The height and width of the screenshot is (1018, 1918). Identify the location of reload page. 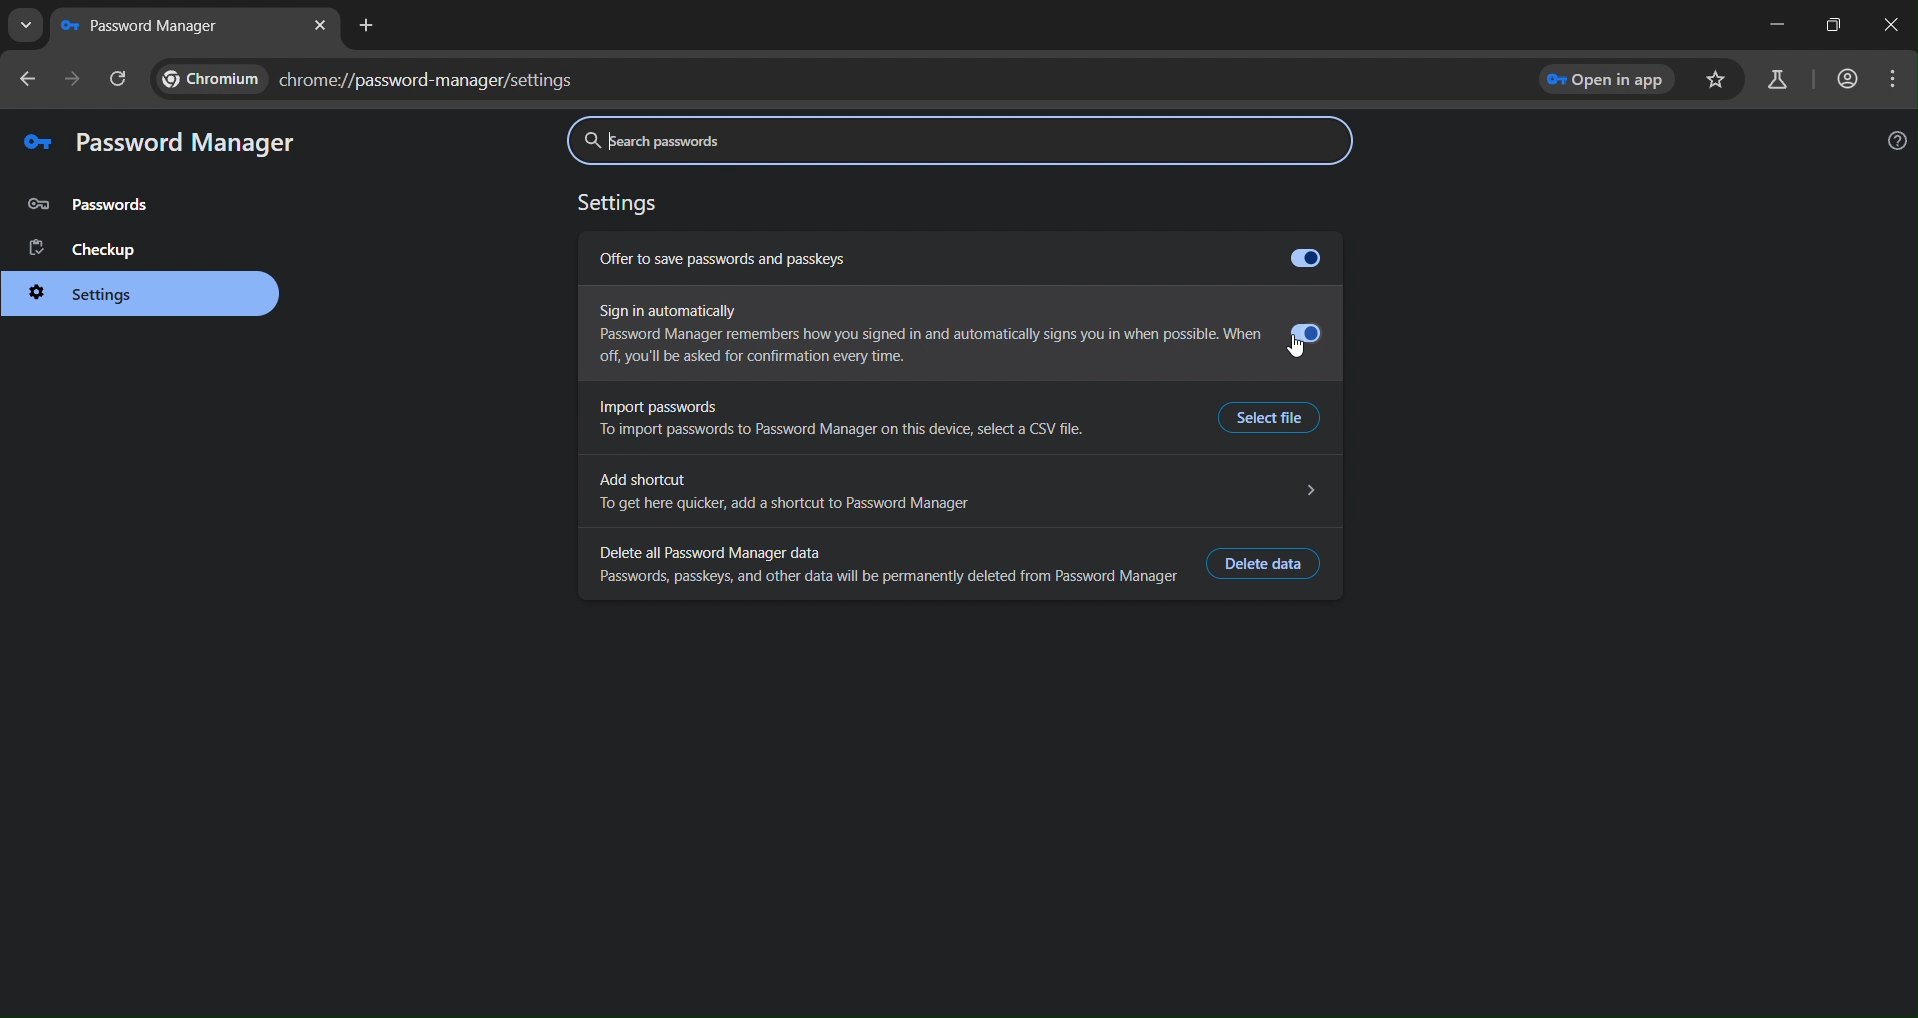
(121, 77).